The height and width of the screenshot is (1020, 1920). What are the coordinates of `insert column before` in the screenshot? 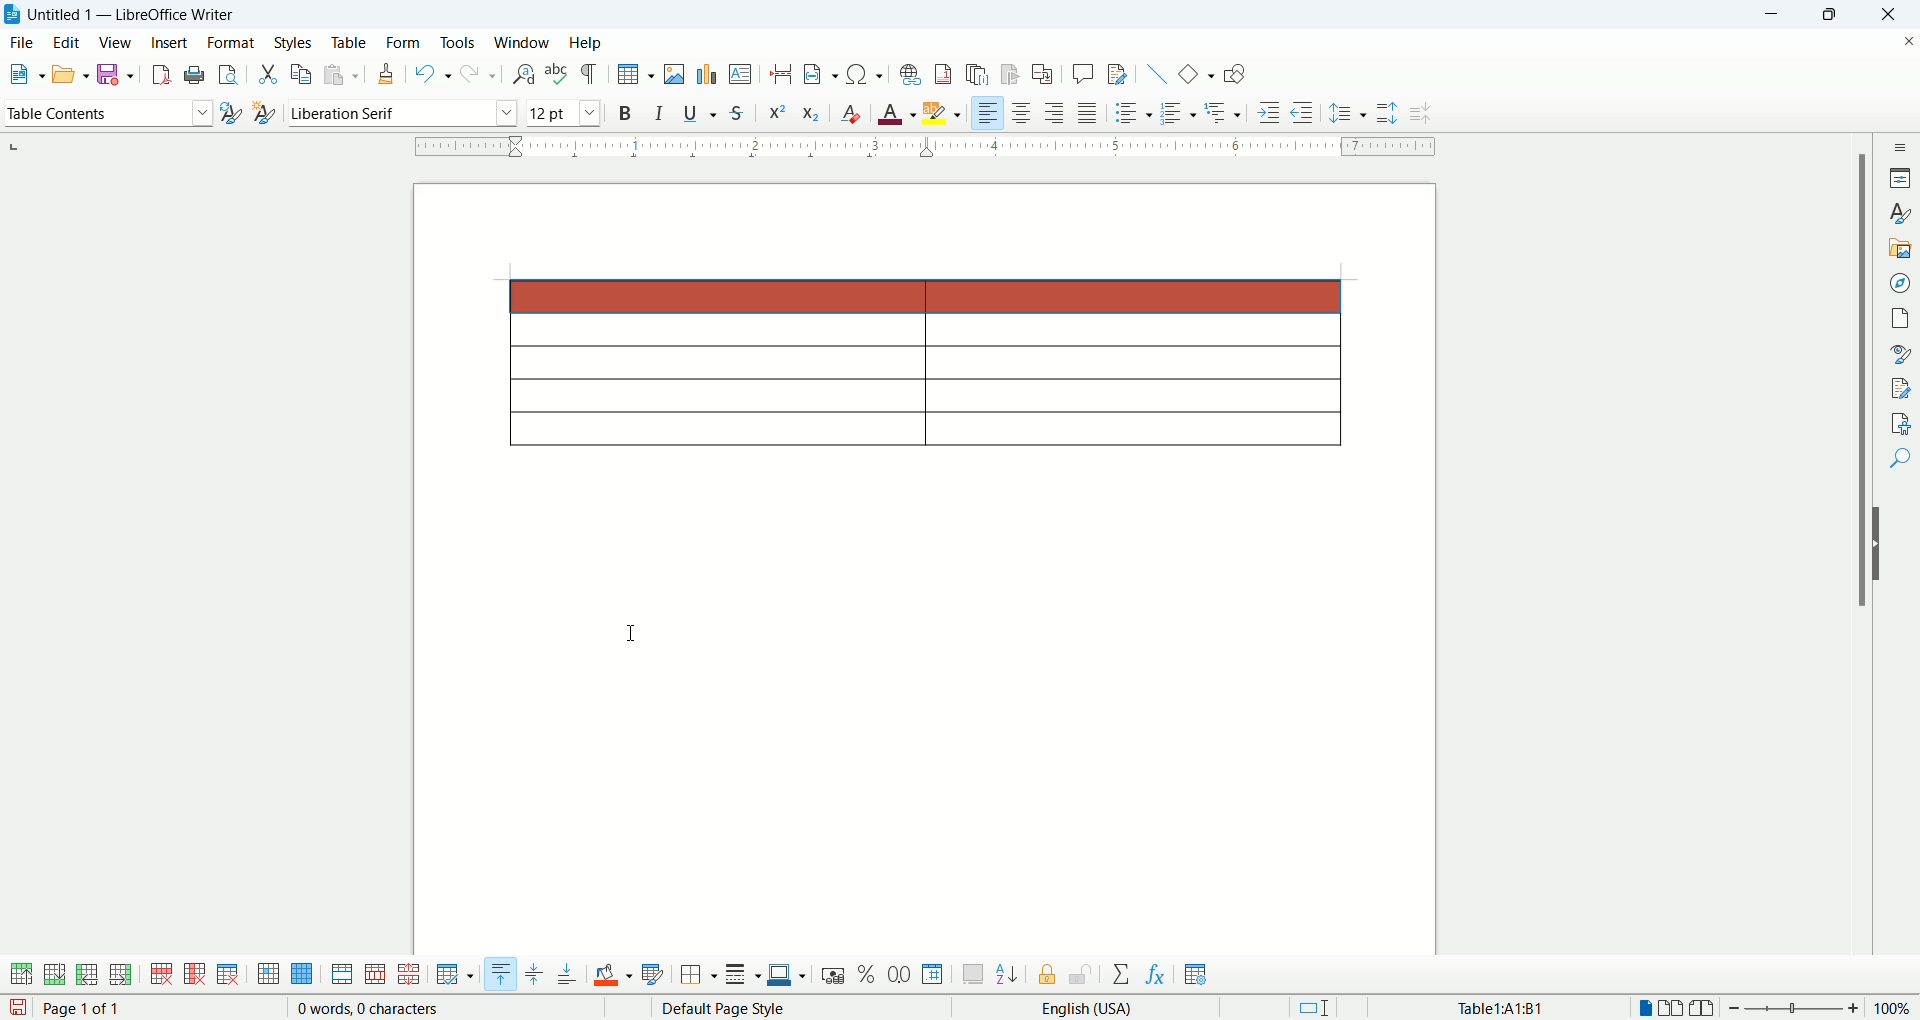 It's located at (89, 973).